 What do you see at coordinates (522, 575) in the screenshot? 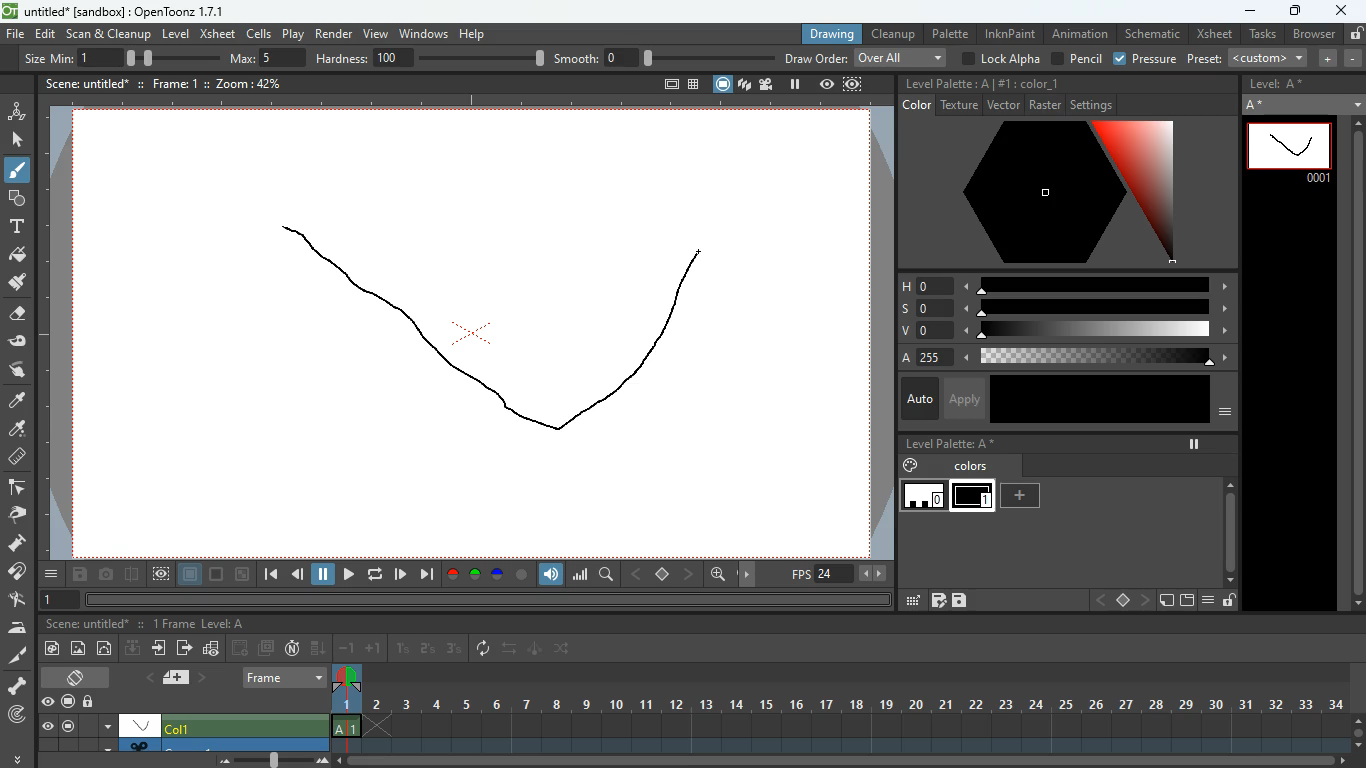
I see `color` at bounding box center [522, 575].